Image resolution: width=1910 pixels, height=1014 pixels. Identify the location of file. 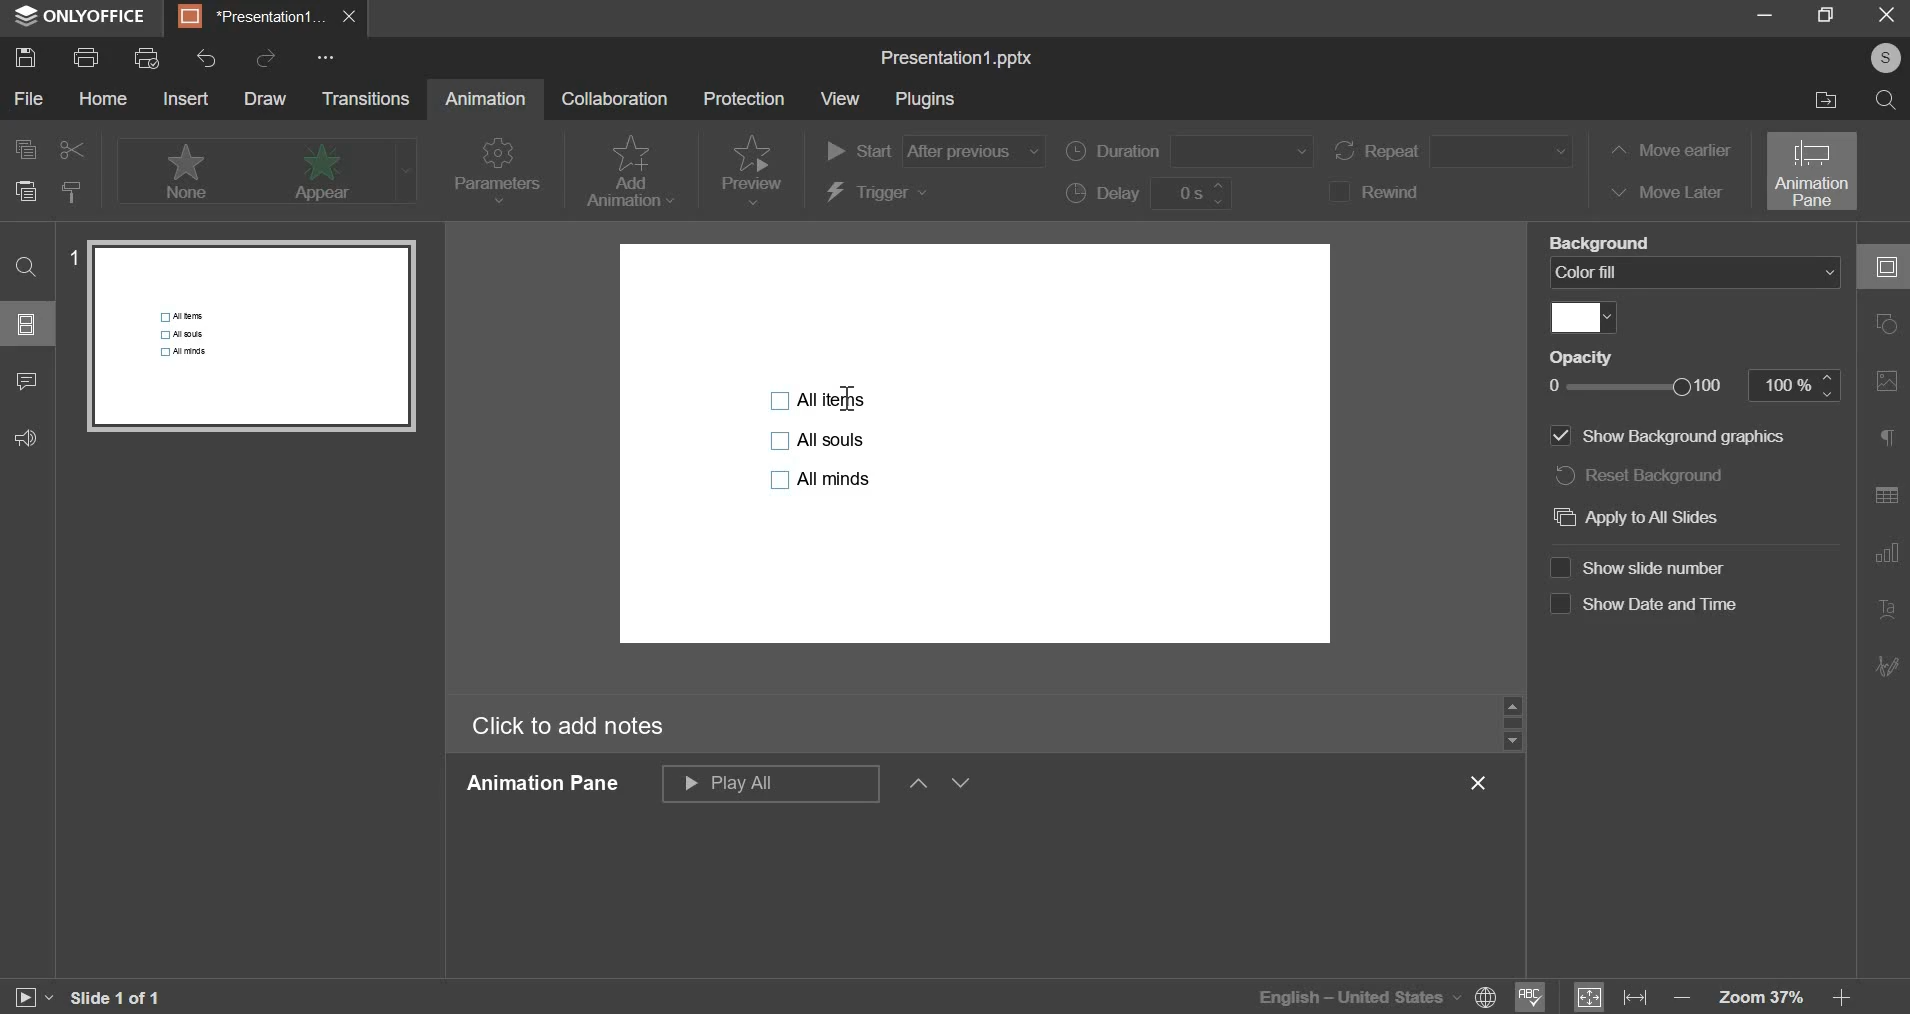
(30, 98).